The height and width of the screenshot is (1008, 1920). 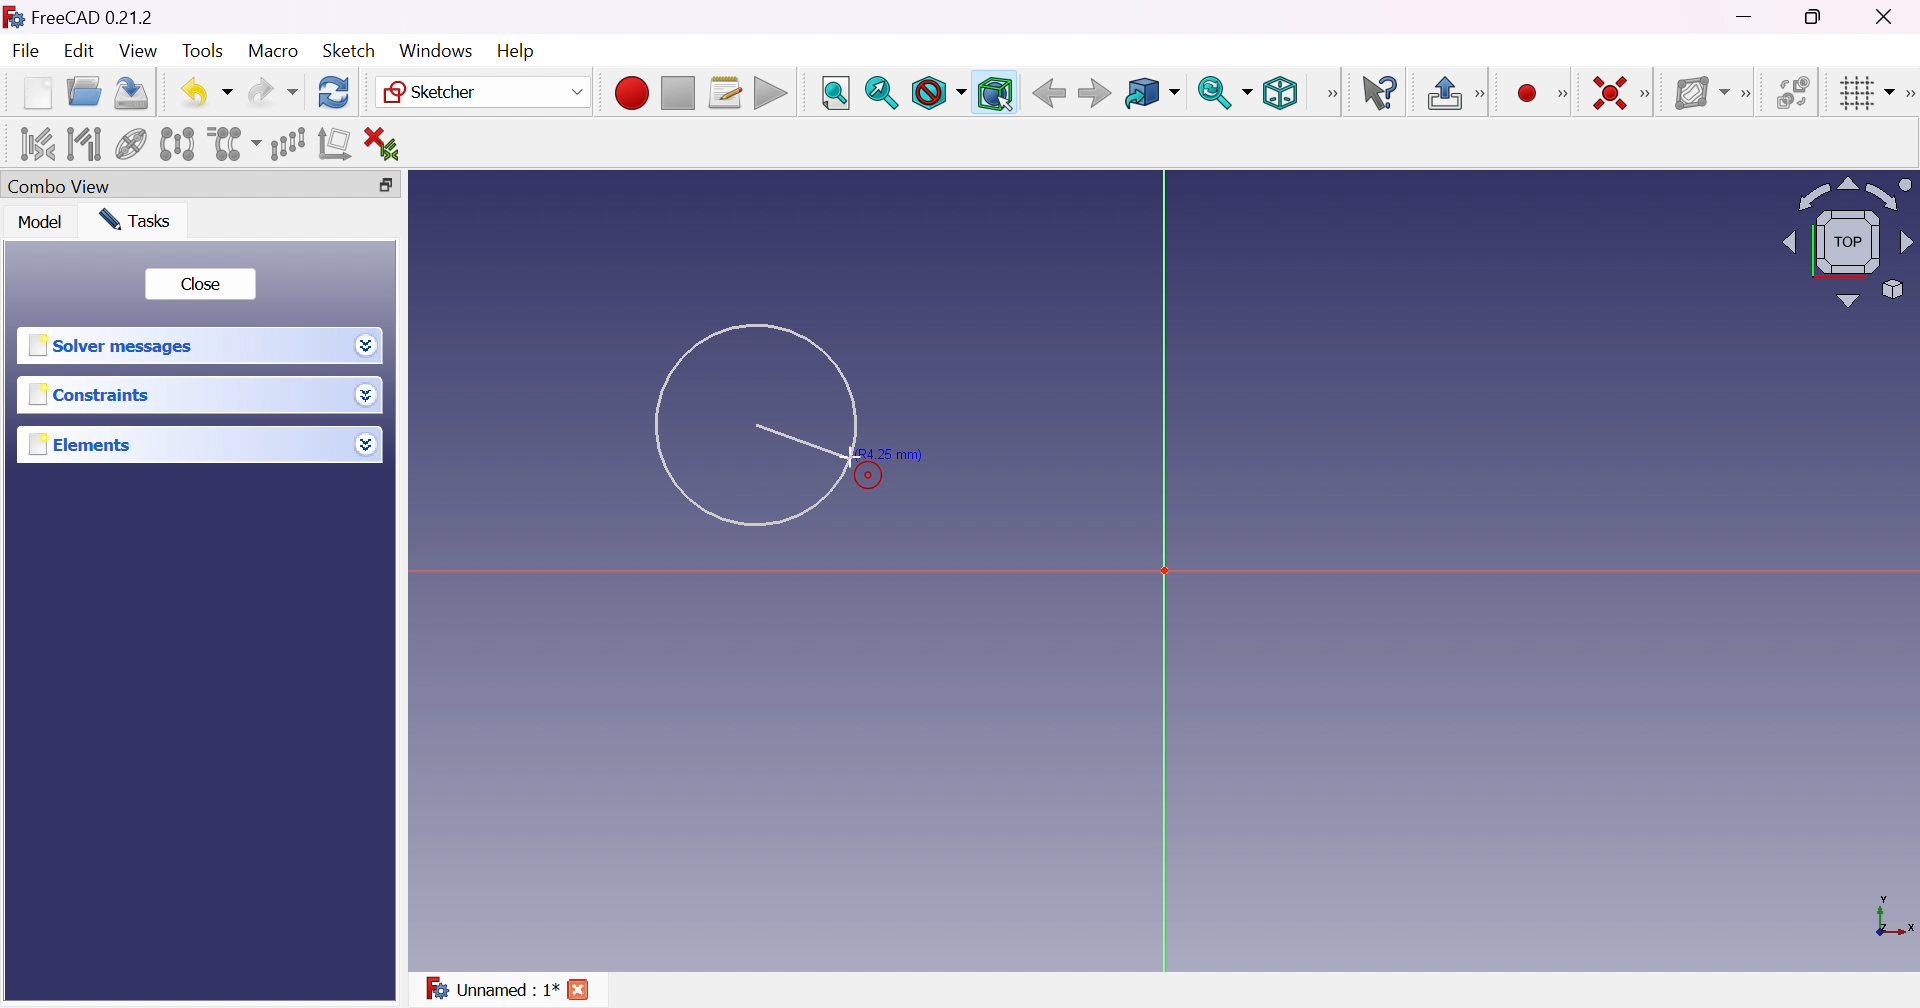 I want to click on Combo view, so click(x=61, y=184).